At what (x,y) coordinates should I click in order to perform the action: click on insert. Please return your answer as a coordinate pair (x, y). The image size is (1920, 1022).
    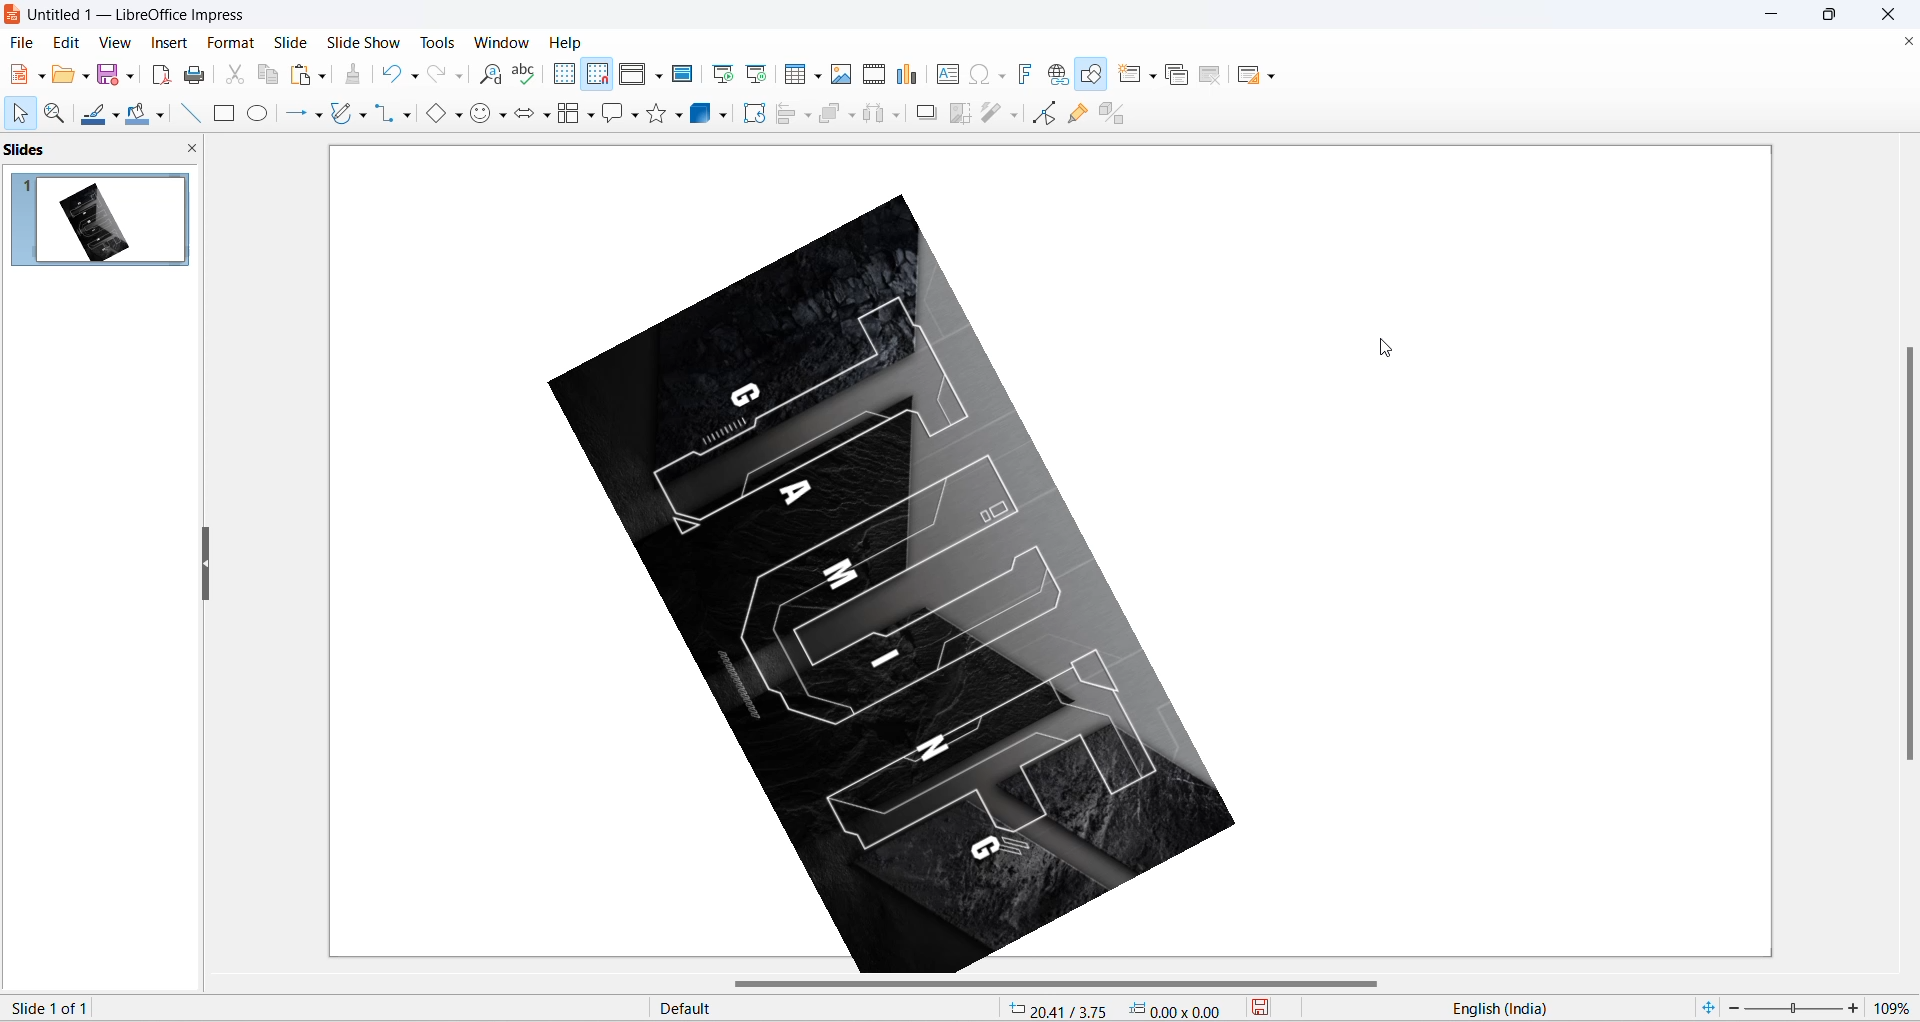
    Looking at the image, I should click on (167, 44).